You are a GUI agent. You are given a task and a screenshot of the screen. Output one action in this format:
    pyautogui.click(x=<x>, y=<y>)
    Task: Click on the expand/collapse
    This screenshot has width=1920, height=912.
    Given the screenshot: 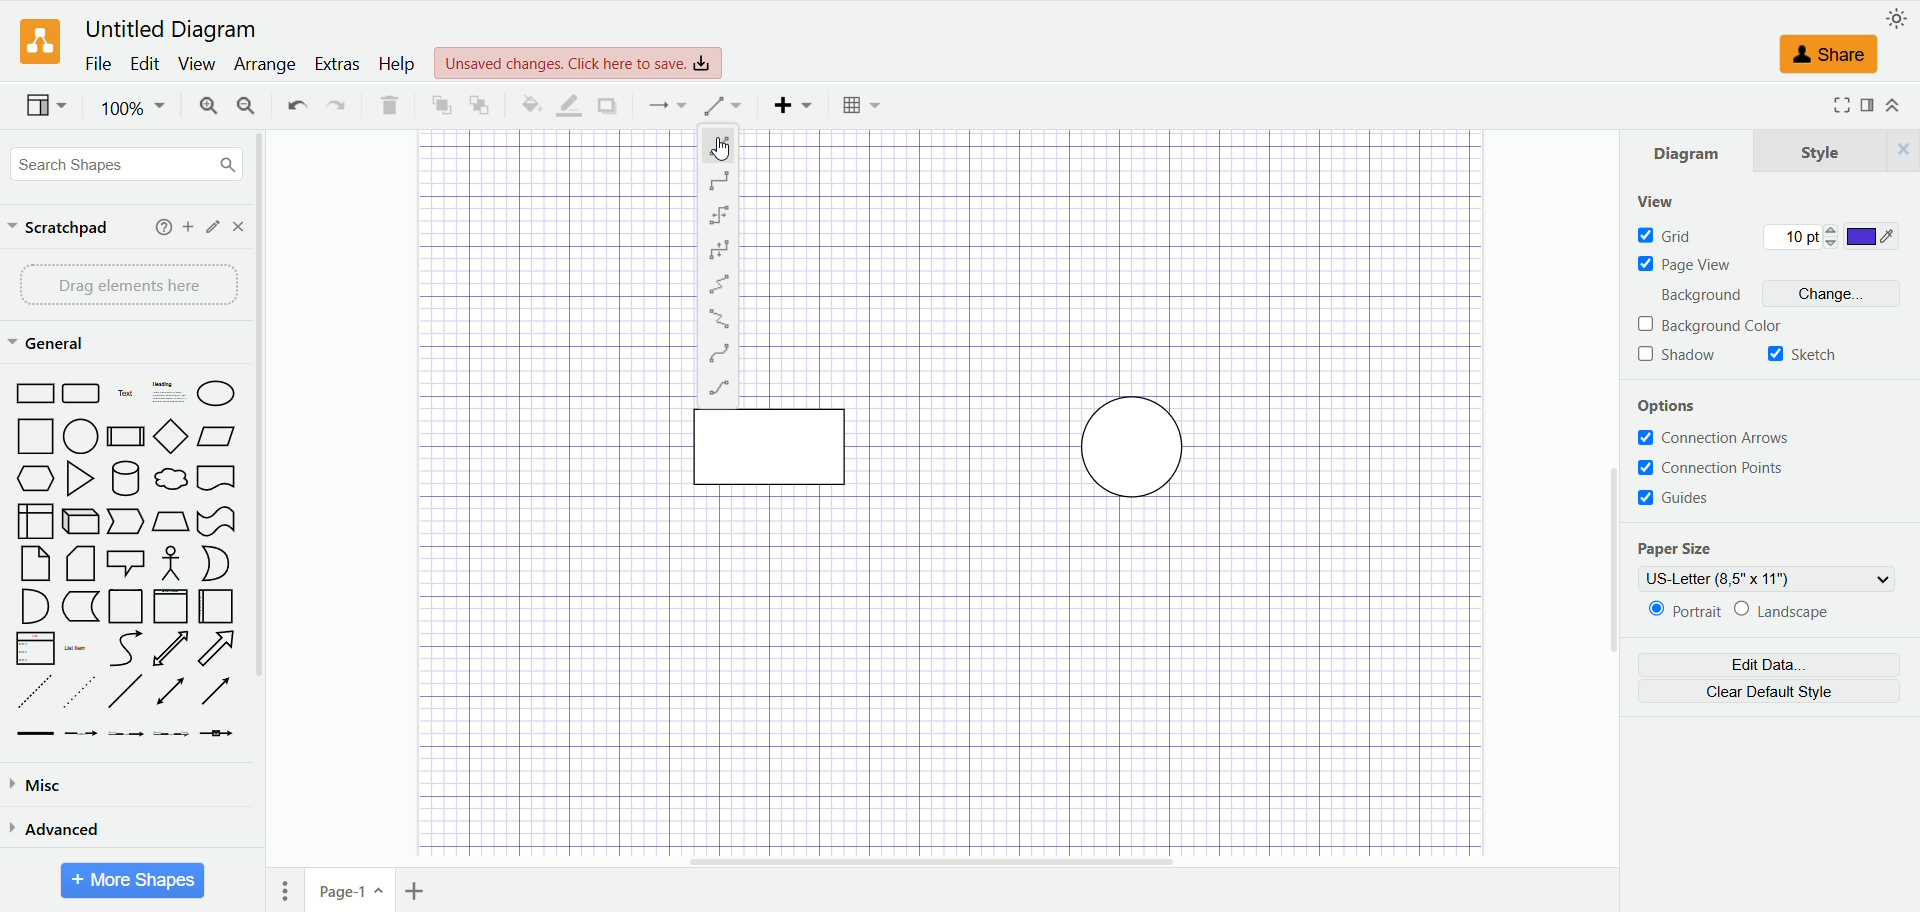 What is the action you would take?
    pyautogui.click(x=1893, y=105)
    